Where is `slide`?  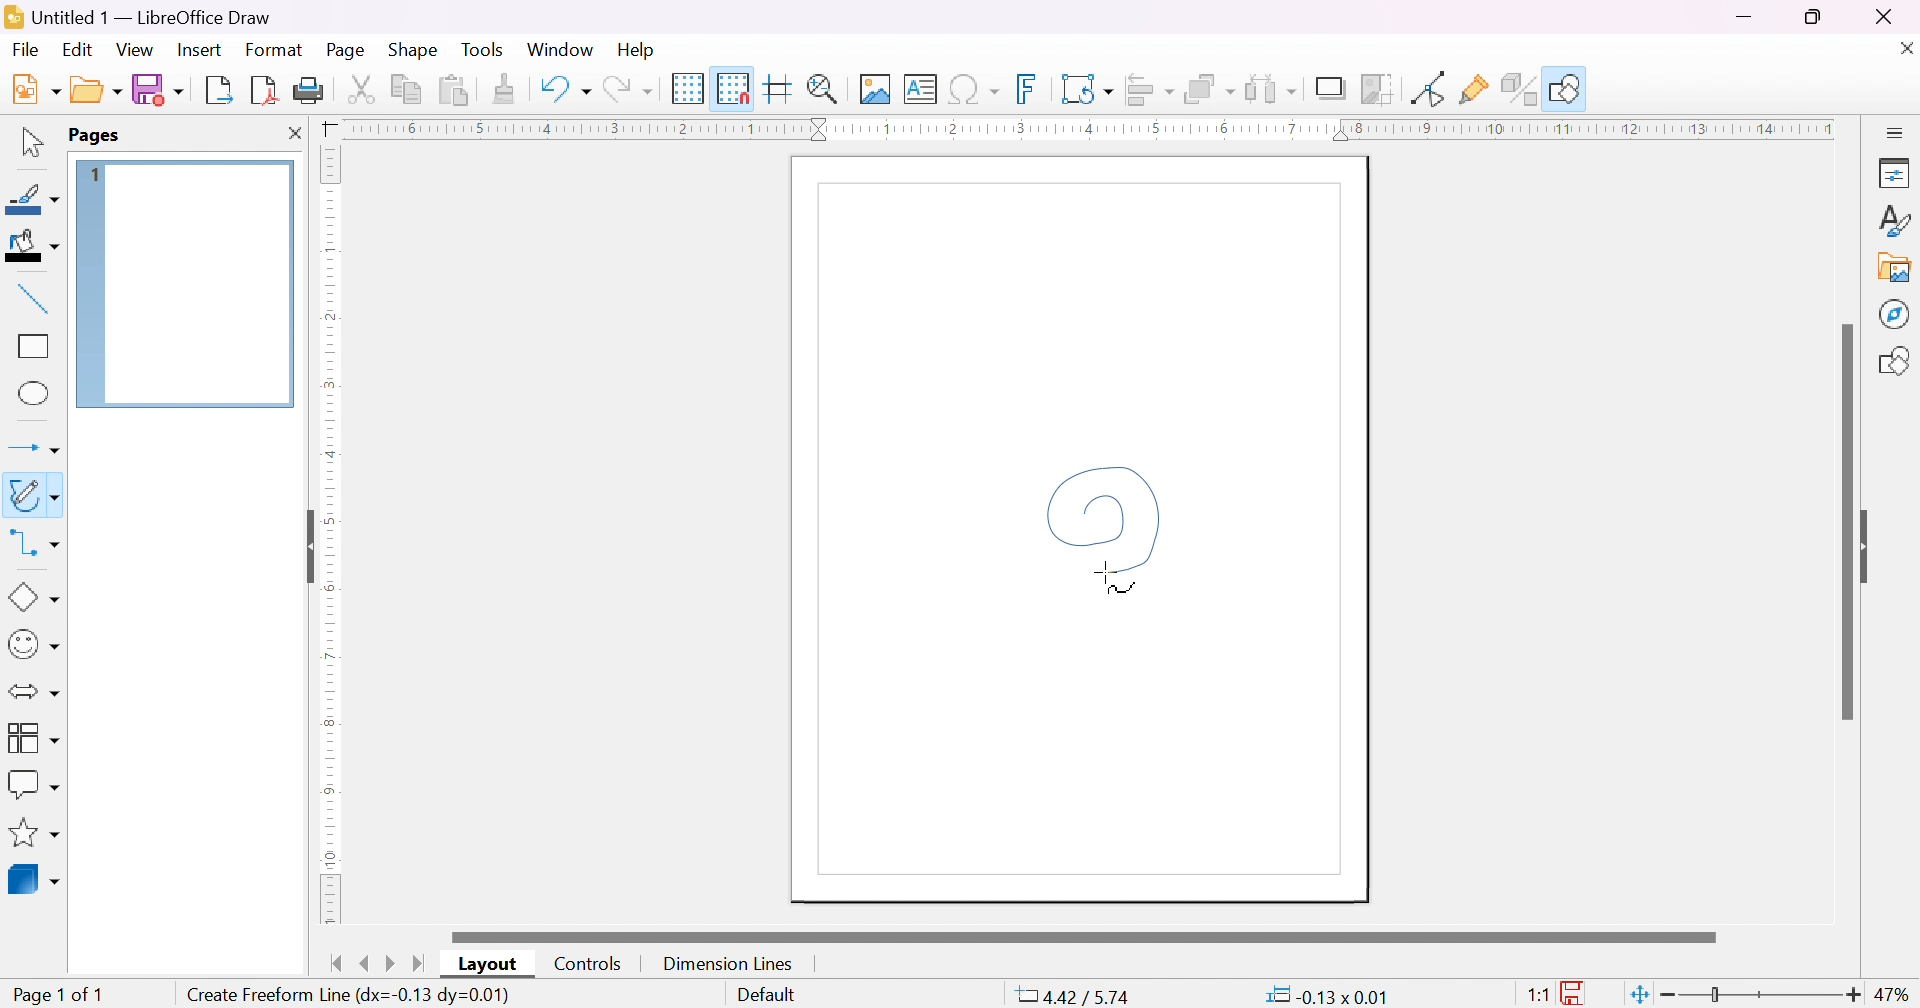
slide is located at coordinates (1871, 545).